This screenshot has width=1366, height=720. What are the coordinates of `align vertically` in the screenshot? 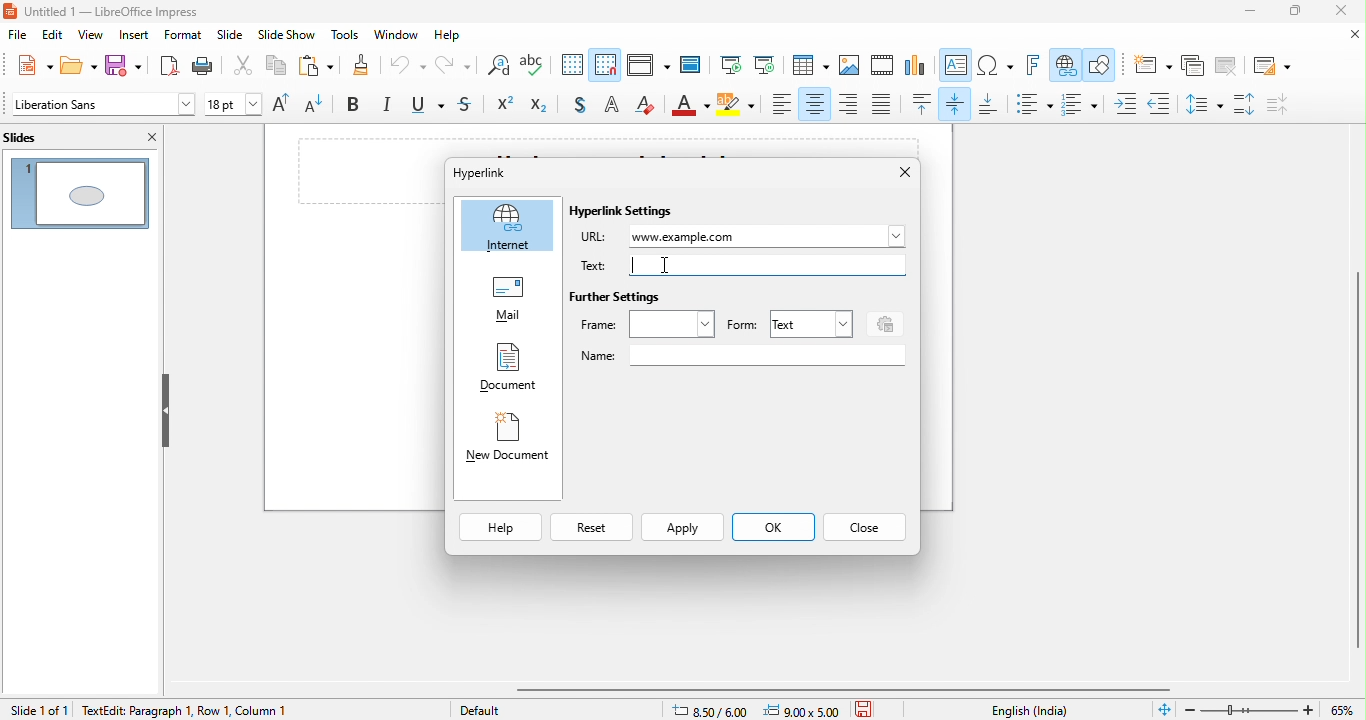 It's located at (957, 103).